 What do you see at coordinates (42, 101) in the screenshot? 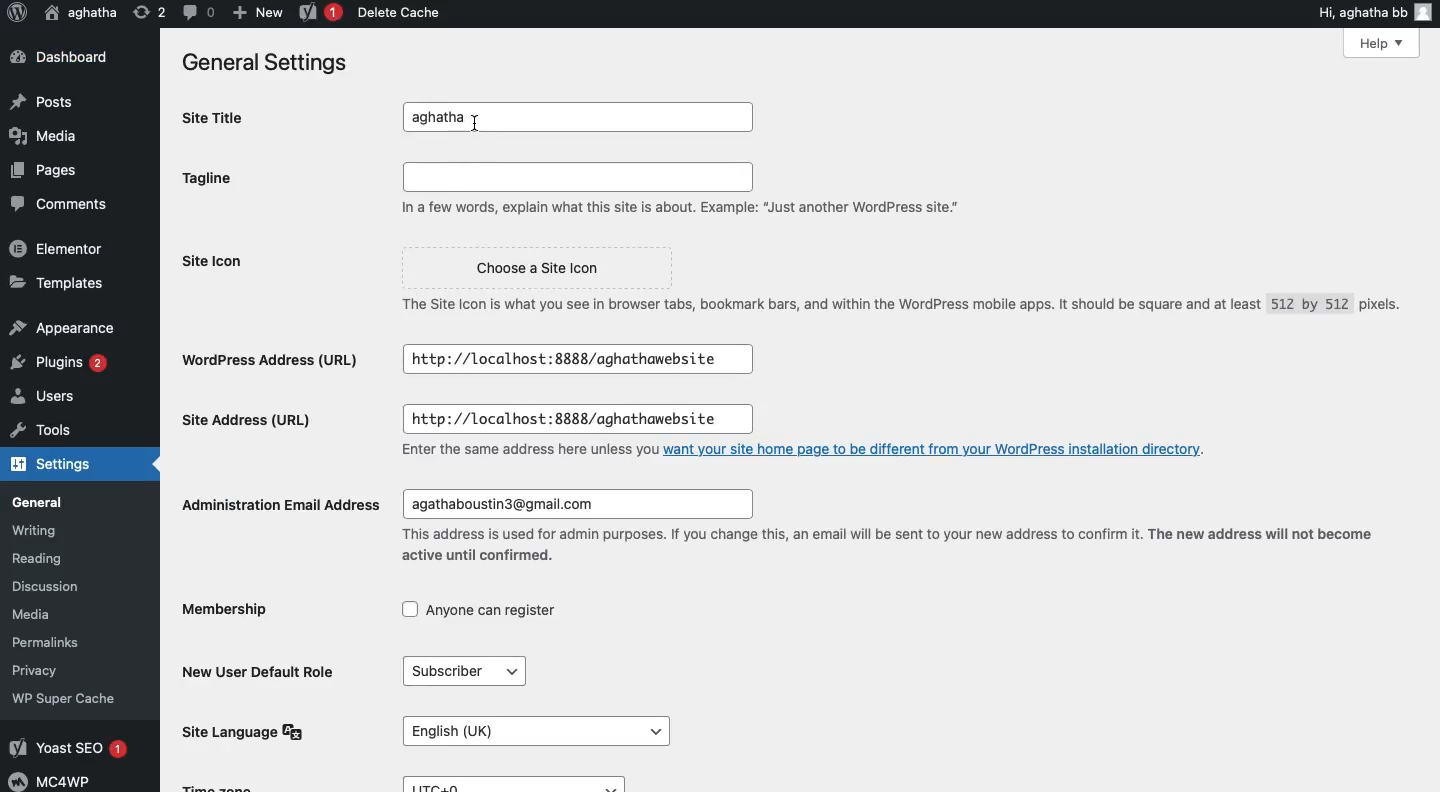
I see `Posts` at bounding box center [42, 101].